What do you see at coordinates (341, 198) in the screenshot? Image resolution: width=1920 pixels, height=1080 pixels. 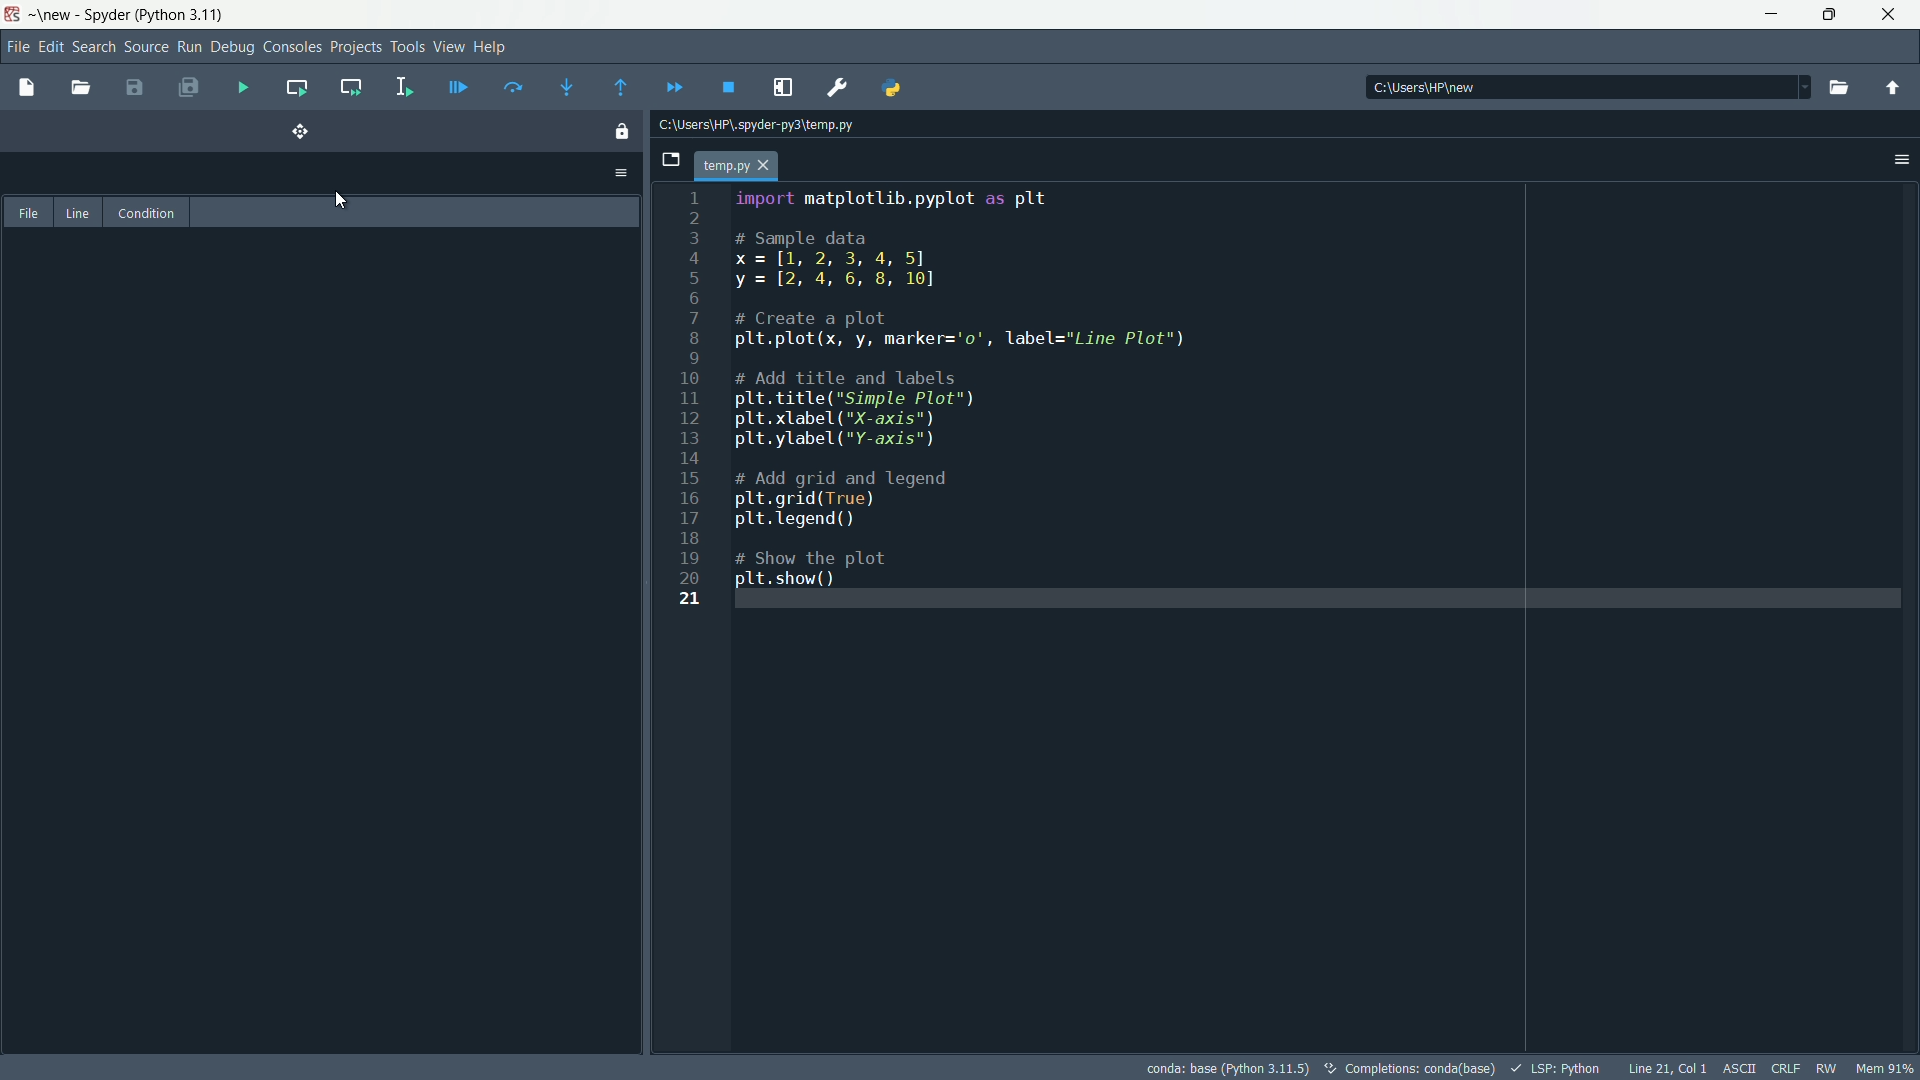 I see `cursor` at bounding box center [341, 198].